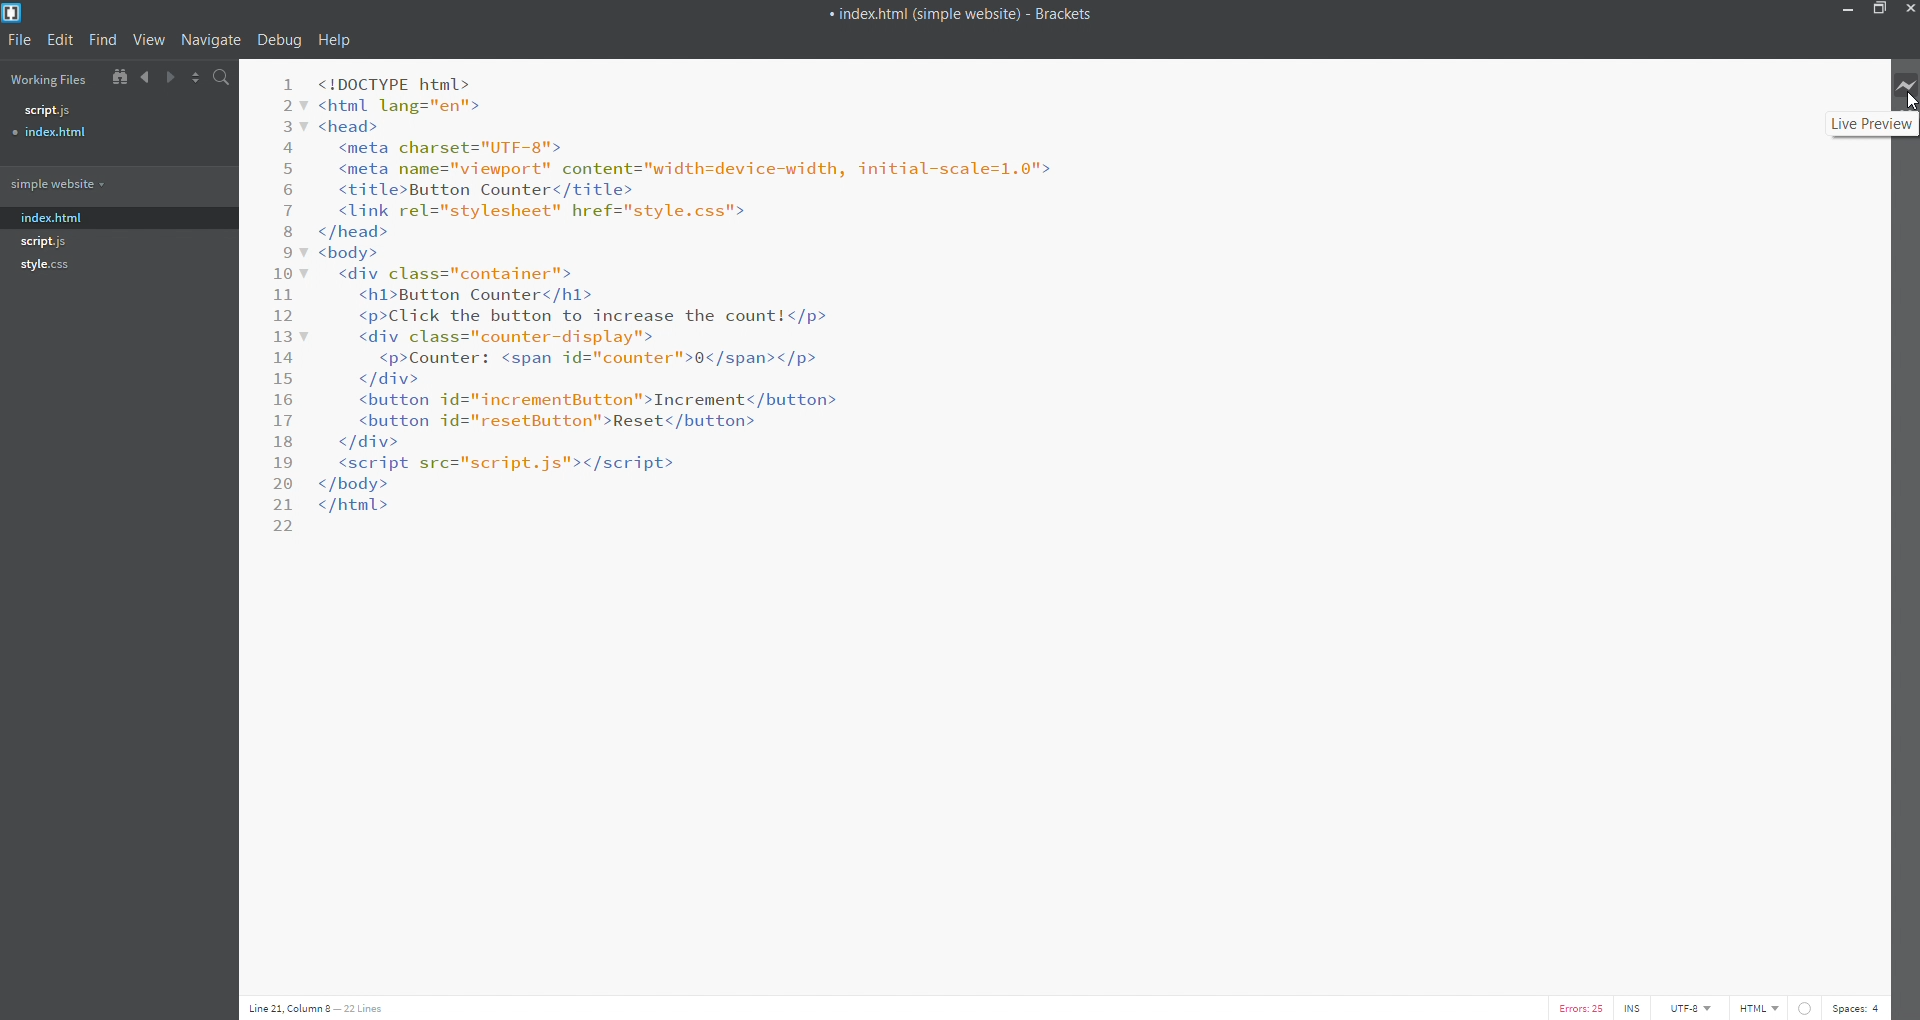 The height and width of the screenshot is (1020, 1920). What do you see at coordinates (103, 42) in the screenshot?
I see `find` at bounding box center [103, 42].